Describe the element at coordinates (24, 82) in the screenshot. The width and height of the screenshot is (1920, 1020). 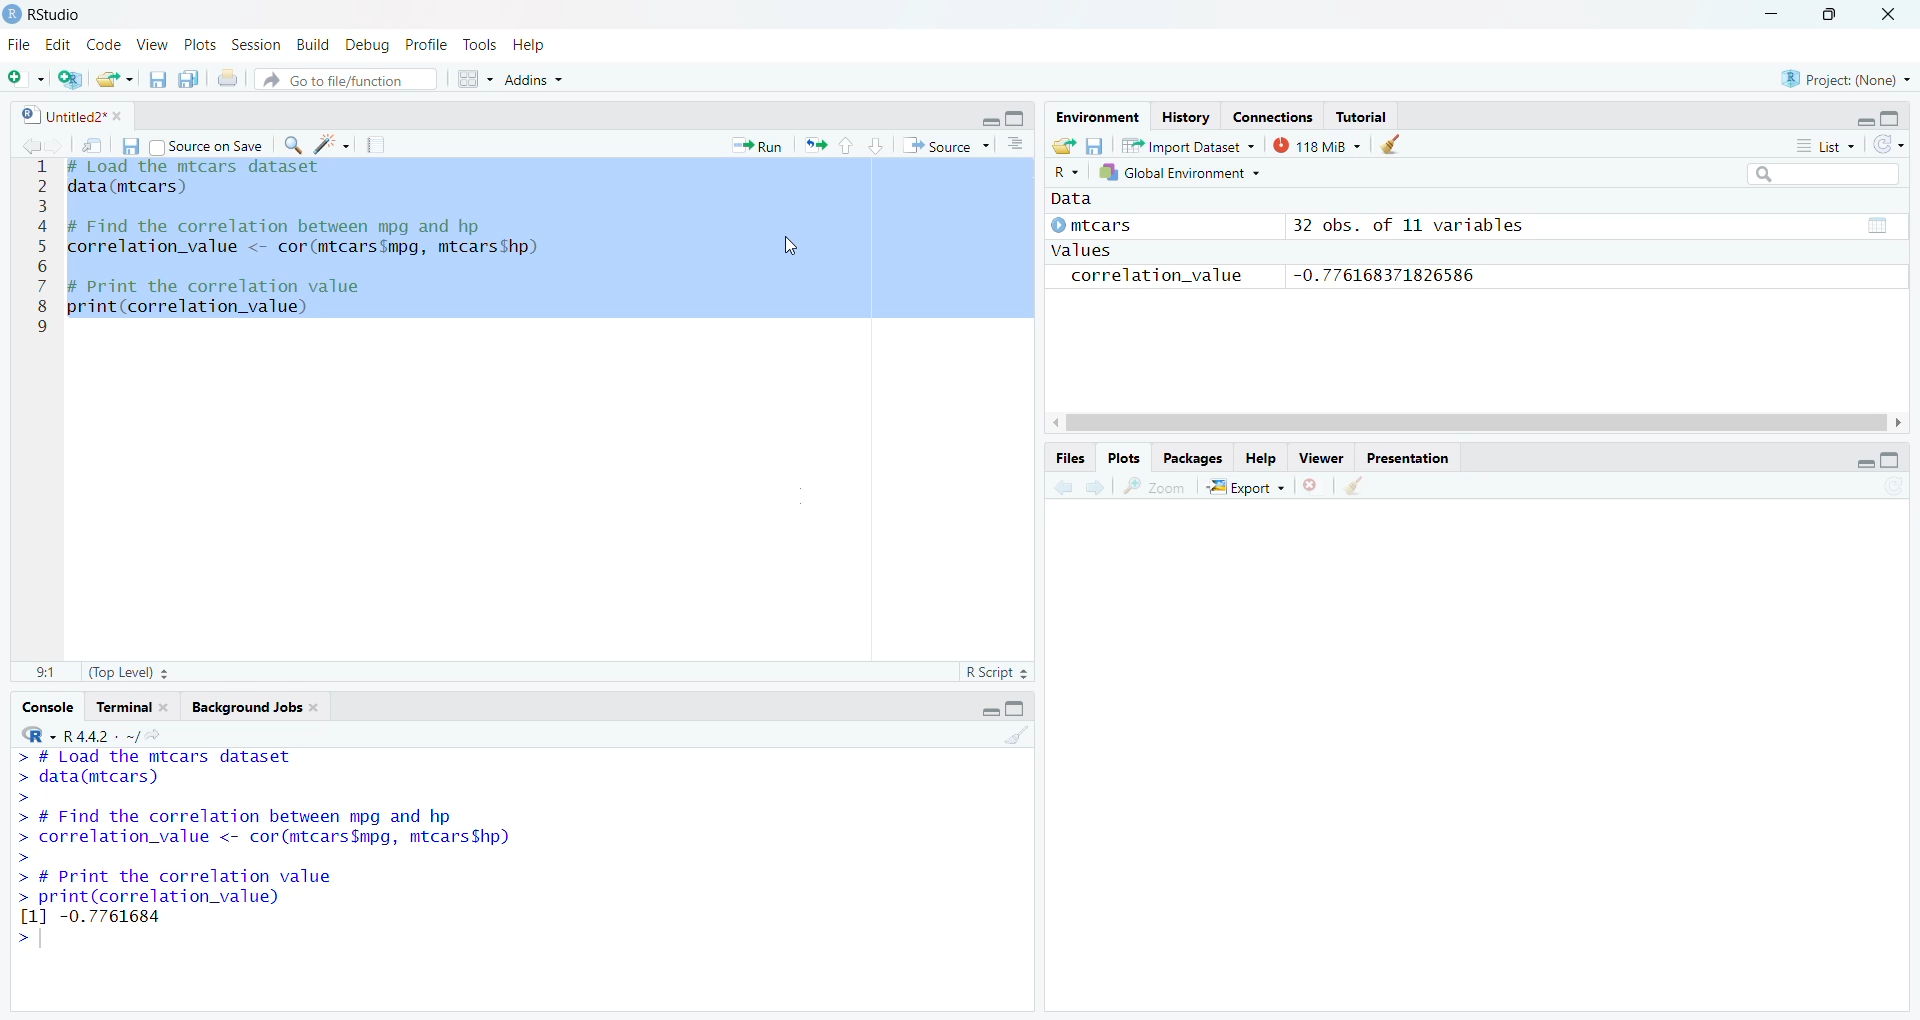
I see `New File` at that location.